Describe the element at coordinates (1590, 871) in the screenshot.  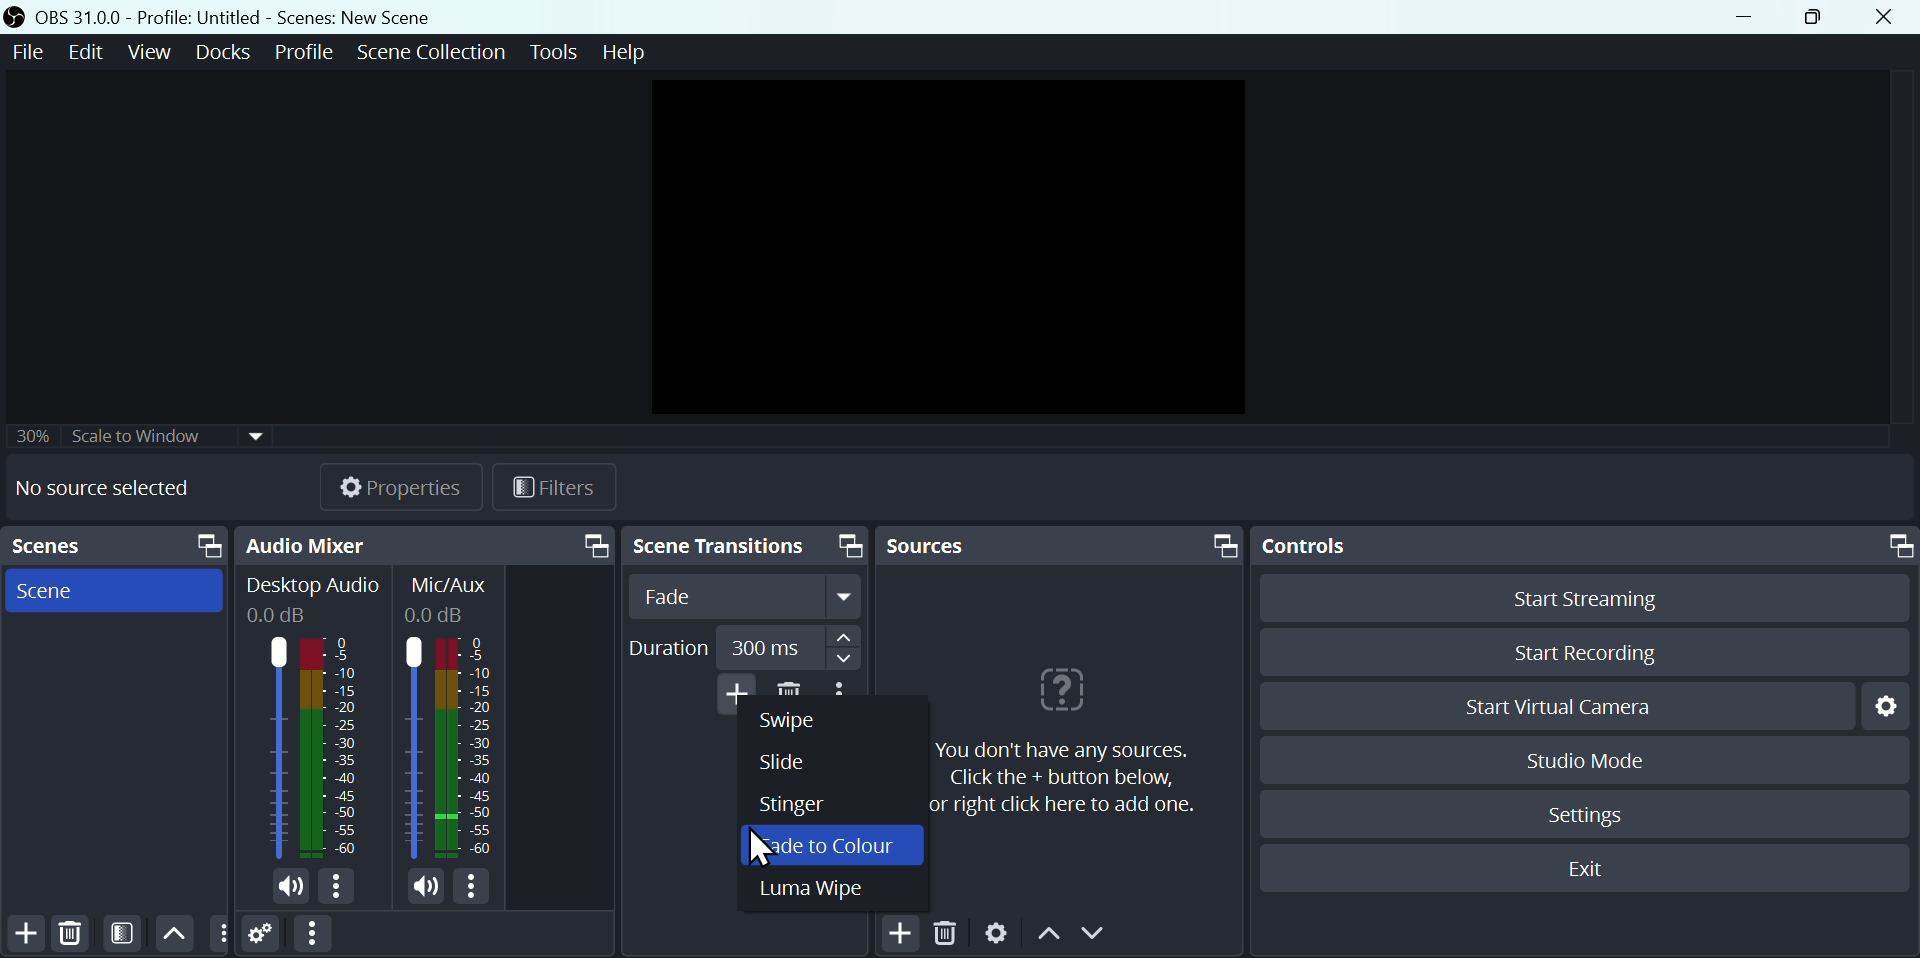
I see `Exit` at that location.